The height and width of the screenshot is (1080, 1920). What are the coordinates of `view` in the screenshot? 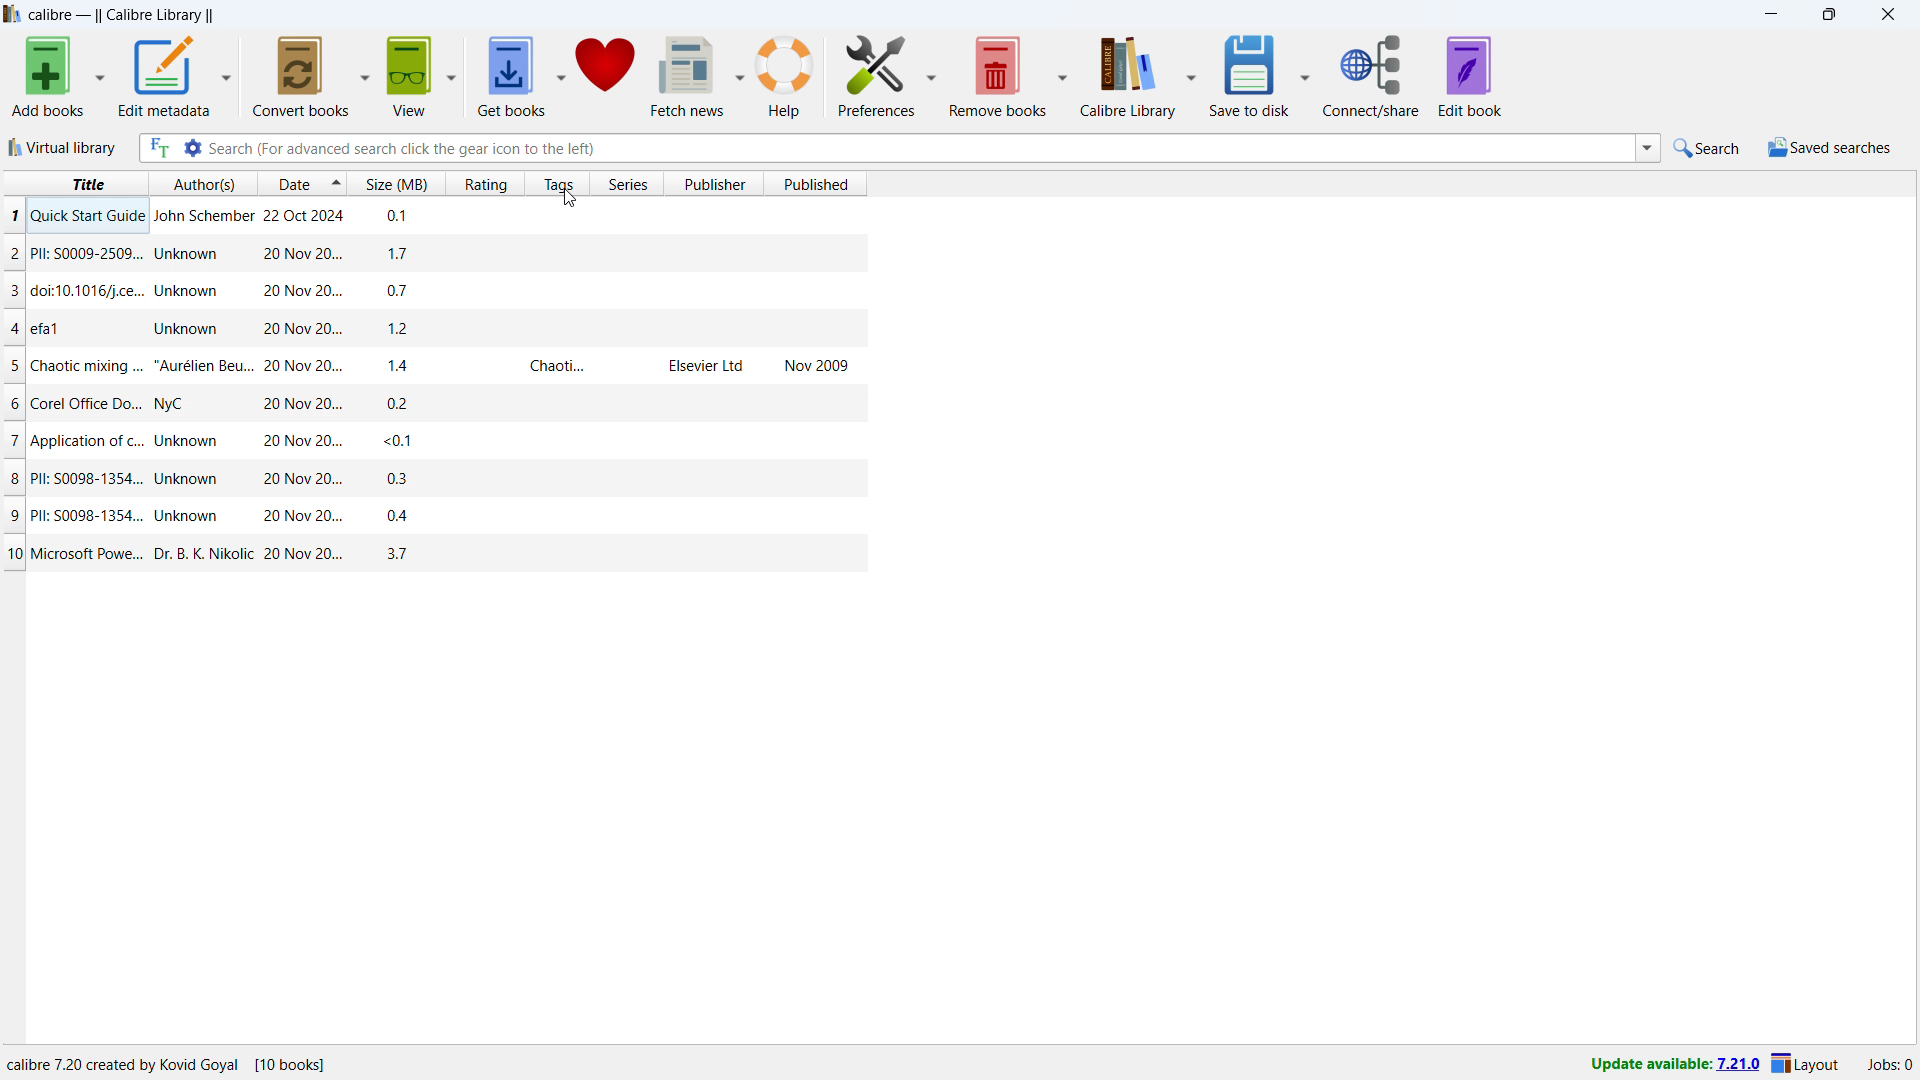 It's located at (409, 76).